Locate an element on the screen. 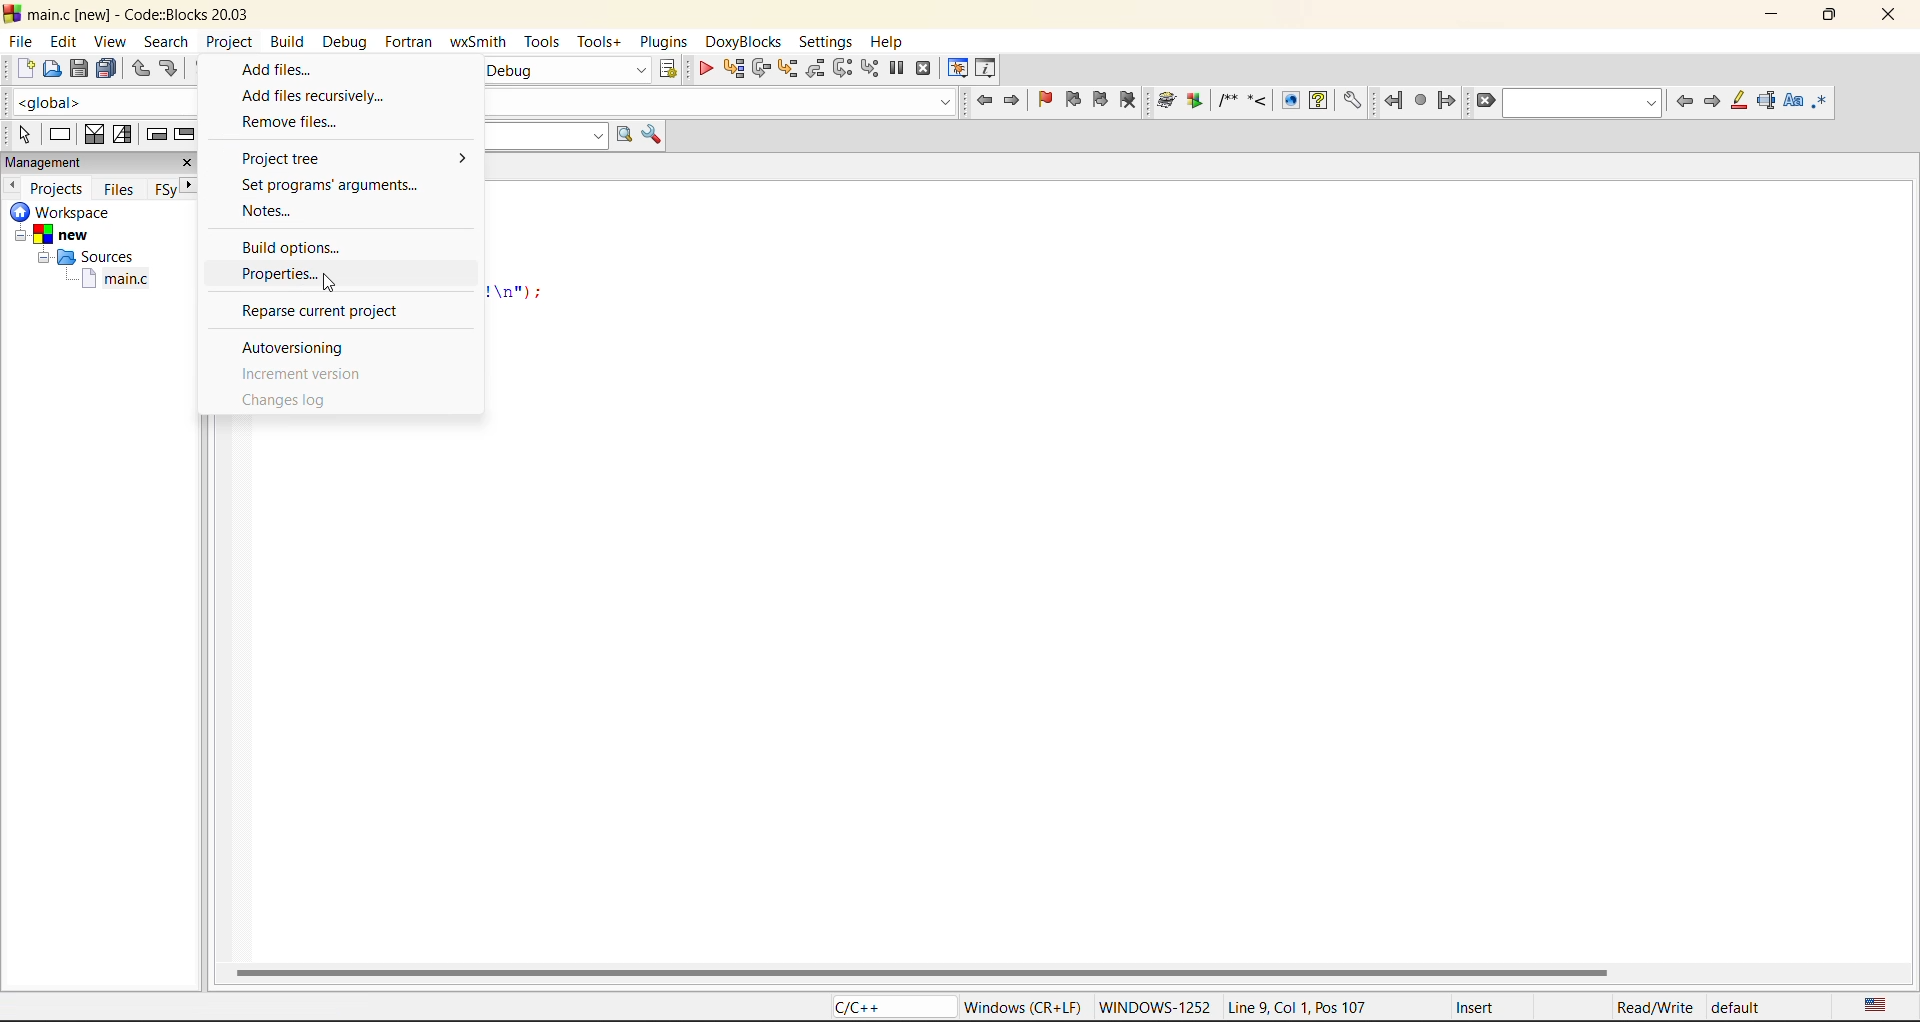 The height and width of the screenshot is (1022, 1920). View generated HTML documentation is located at coordinates (1290, 100).